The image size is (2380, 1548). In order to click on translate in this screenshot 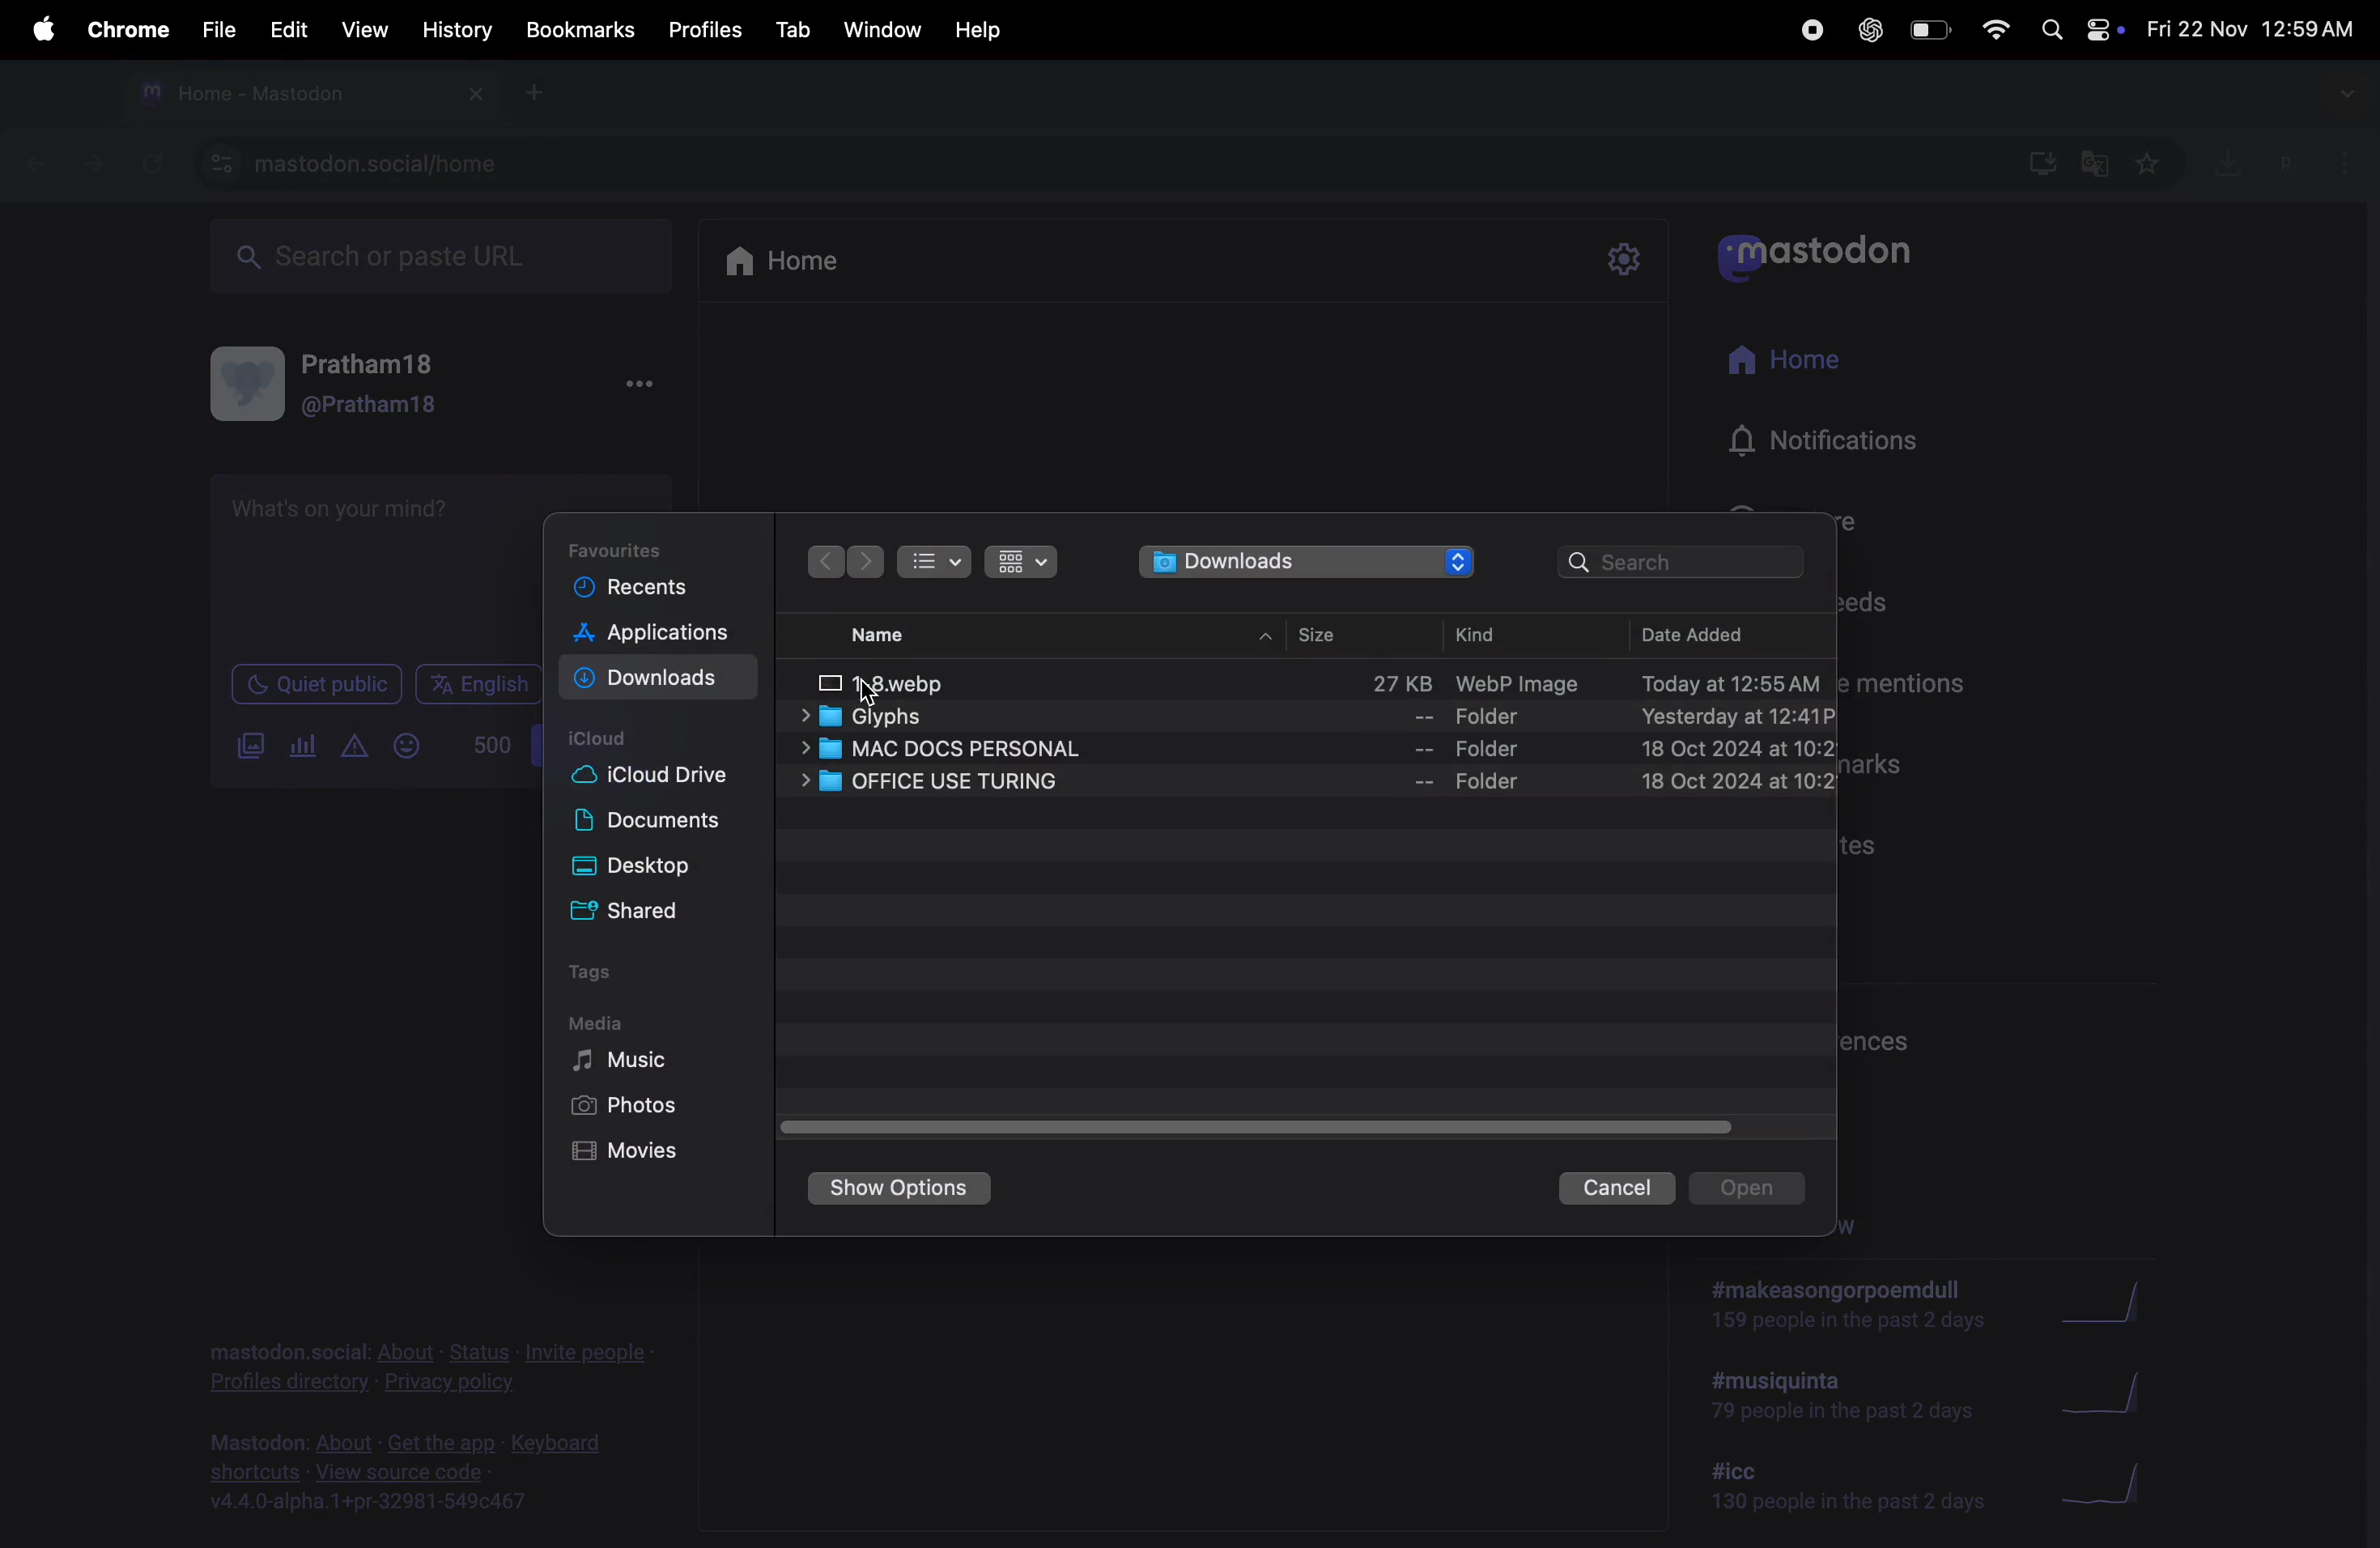, I will do `click(2096, 161)`.